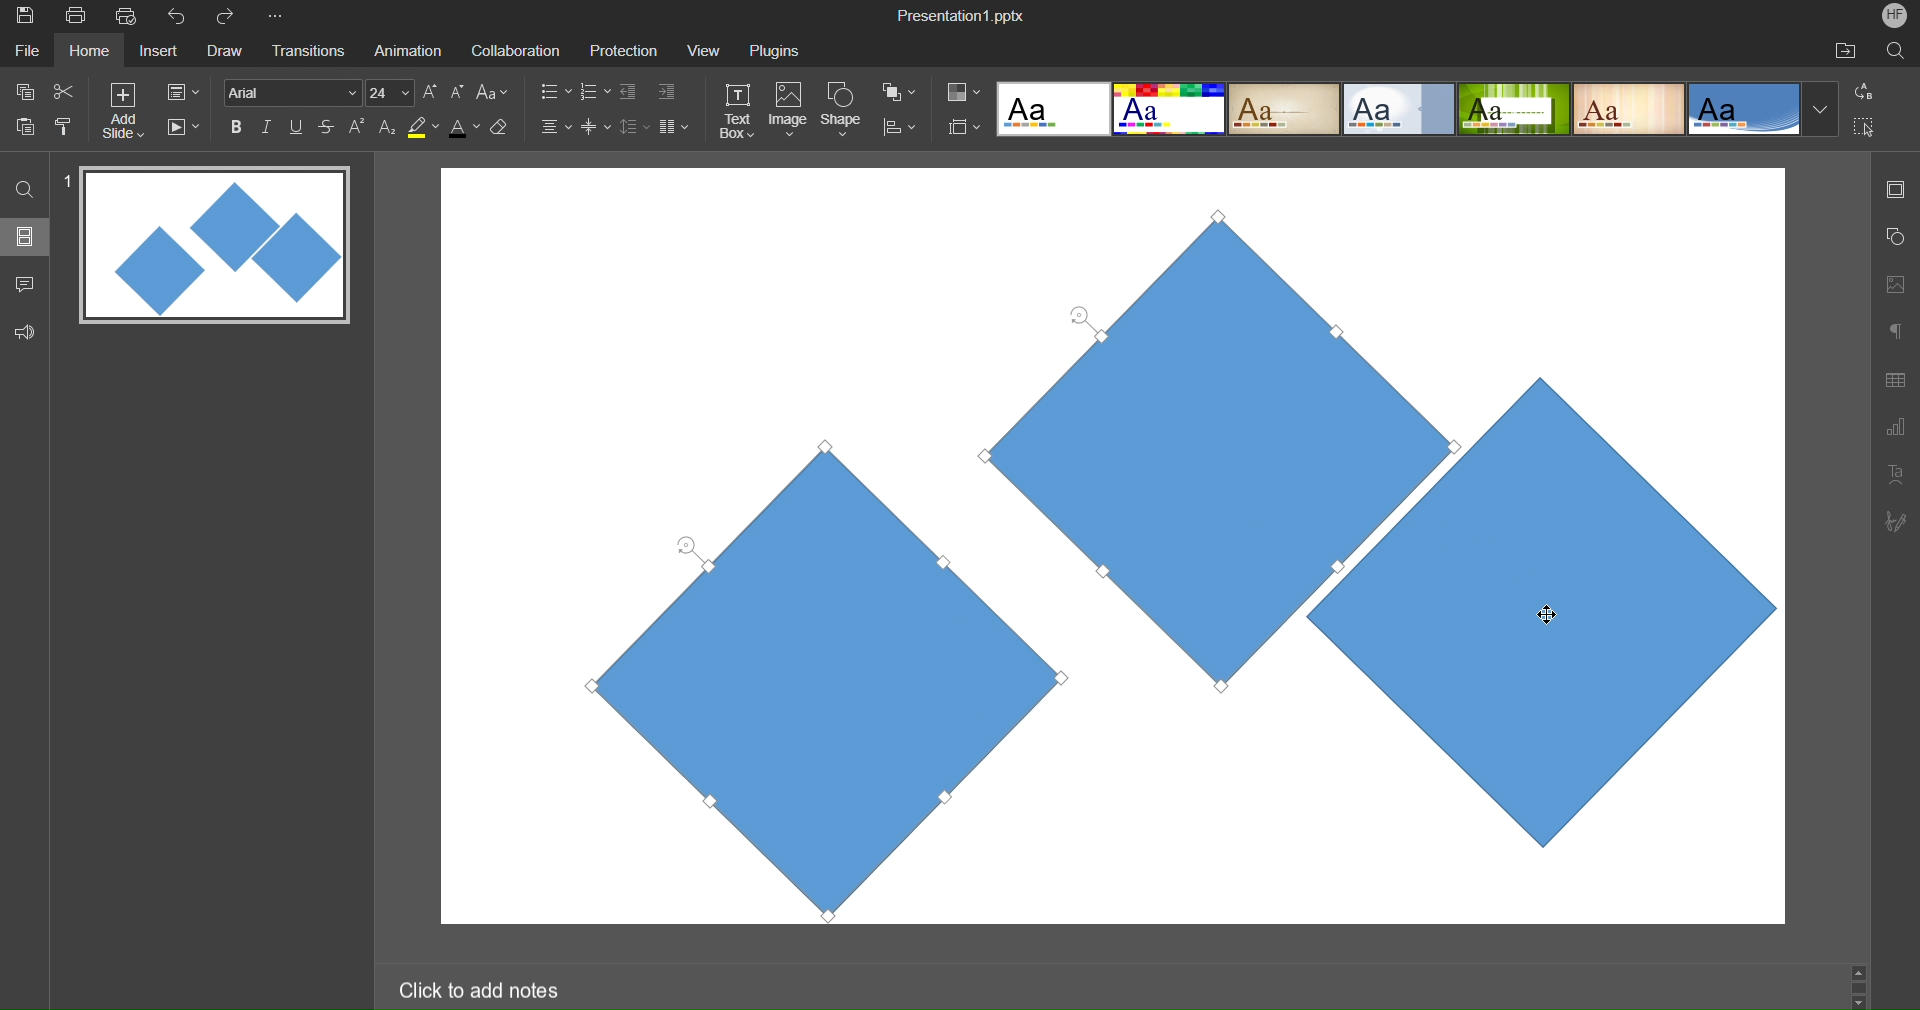 This screenshot has height=1010, width=1920. Describe the element at coordinates (156, 52) in the screenshot. I see `Insert` at that location.